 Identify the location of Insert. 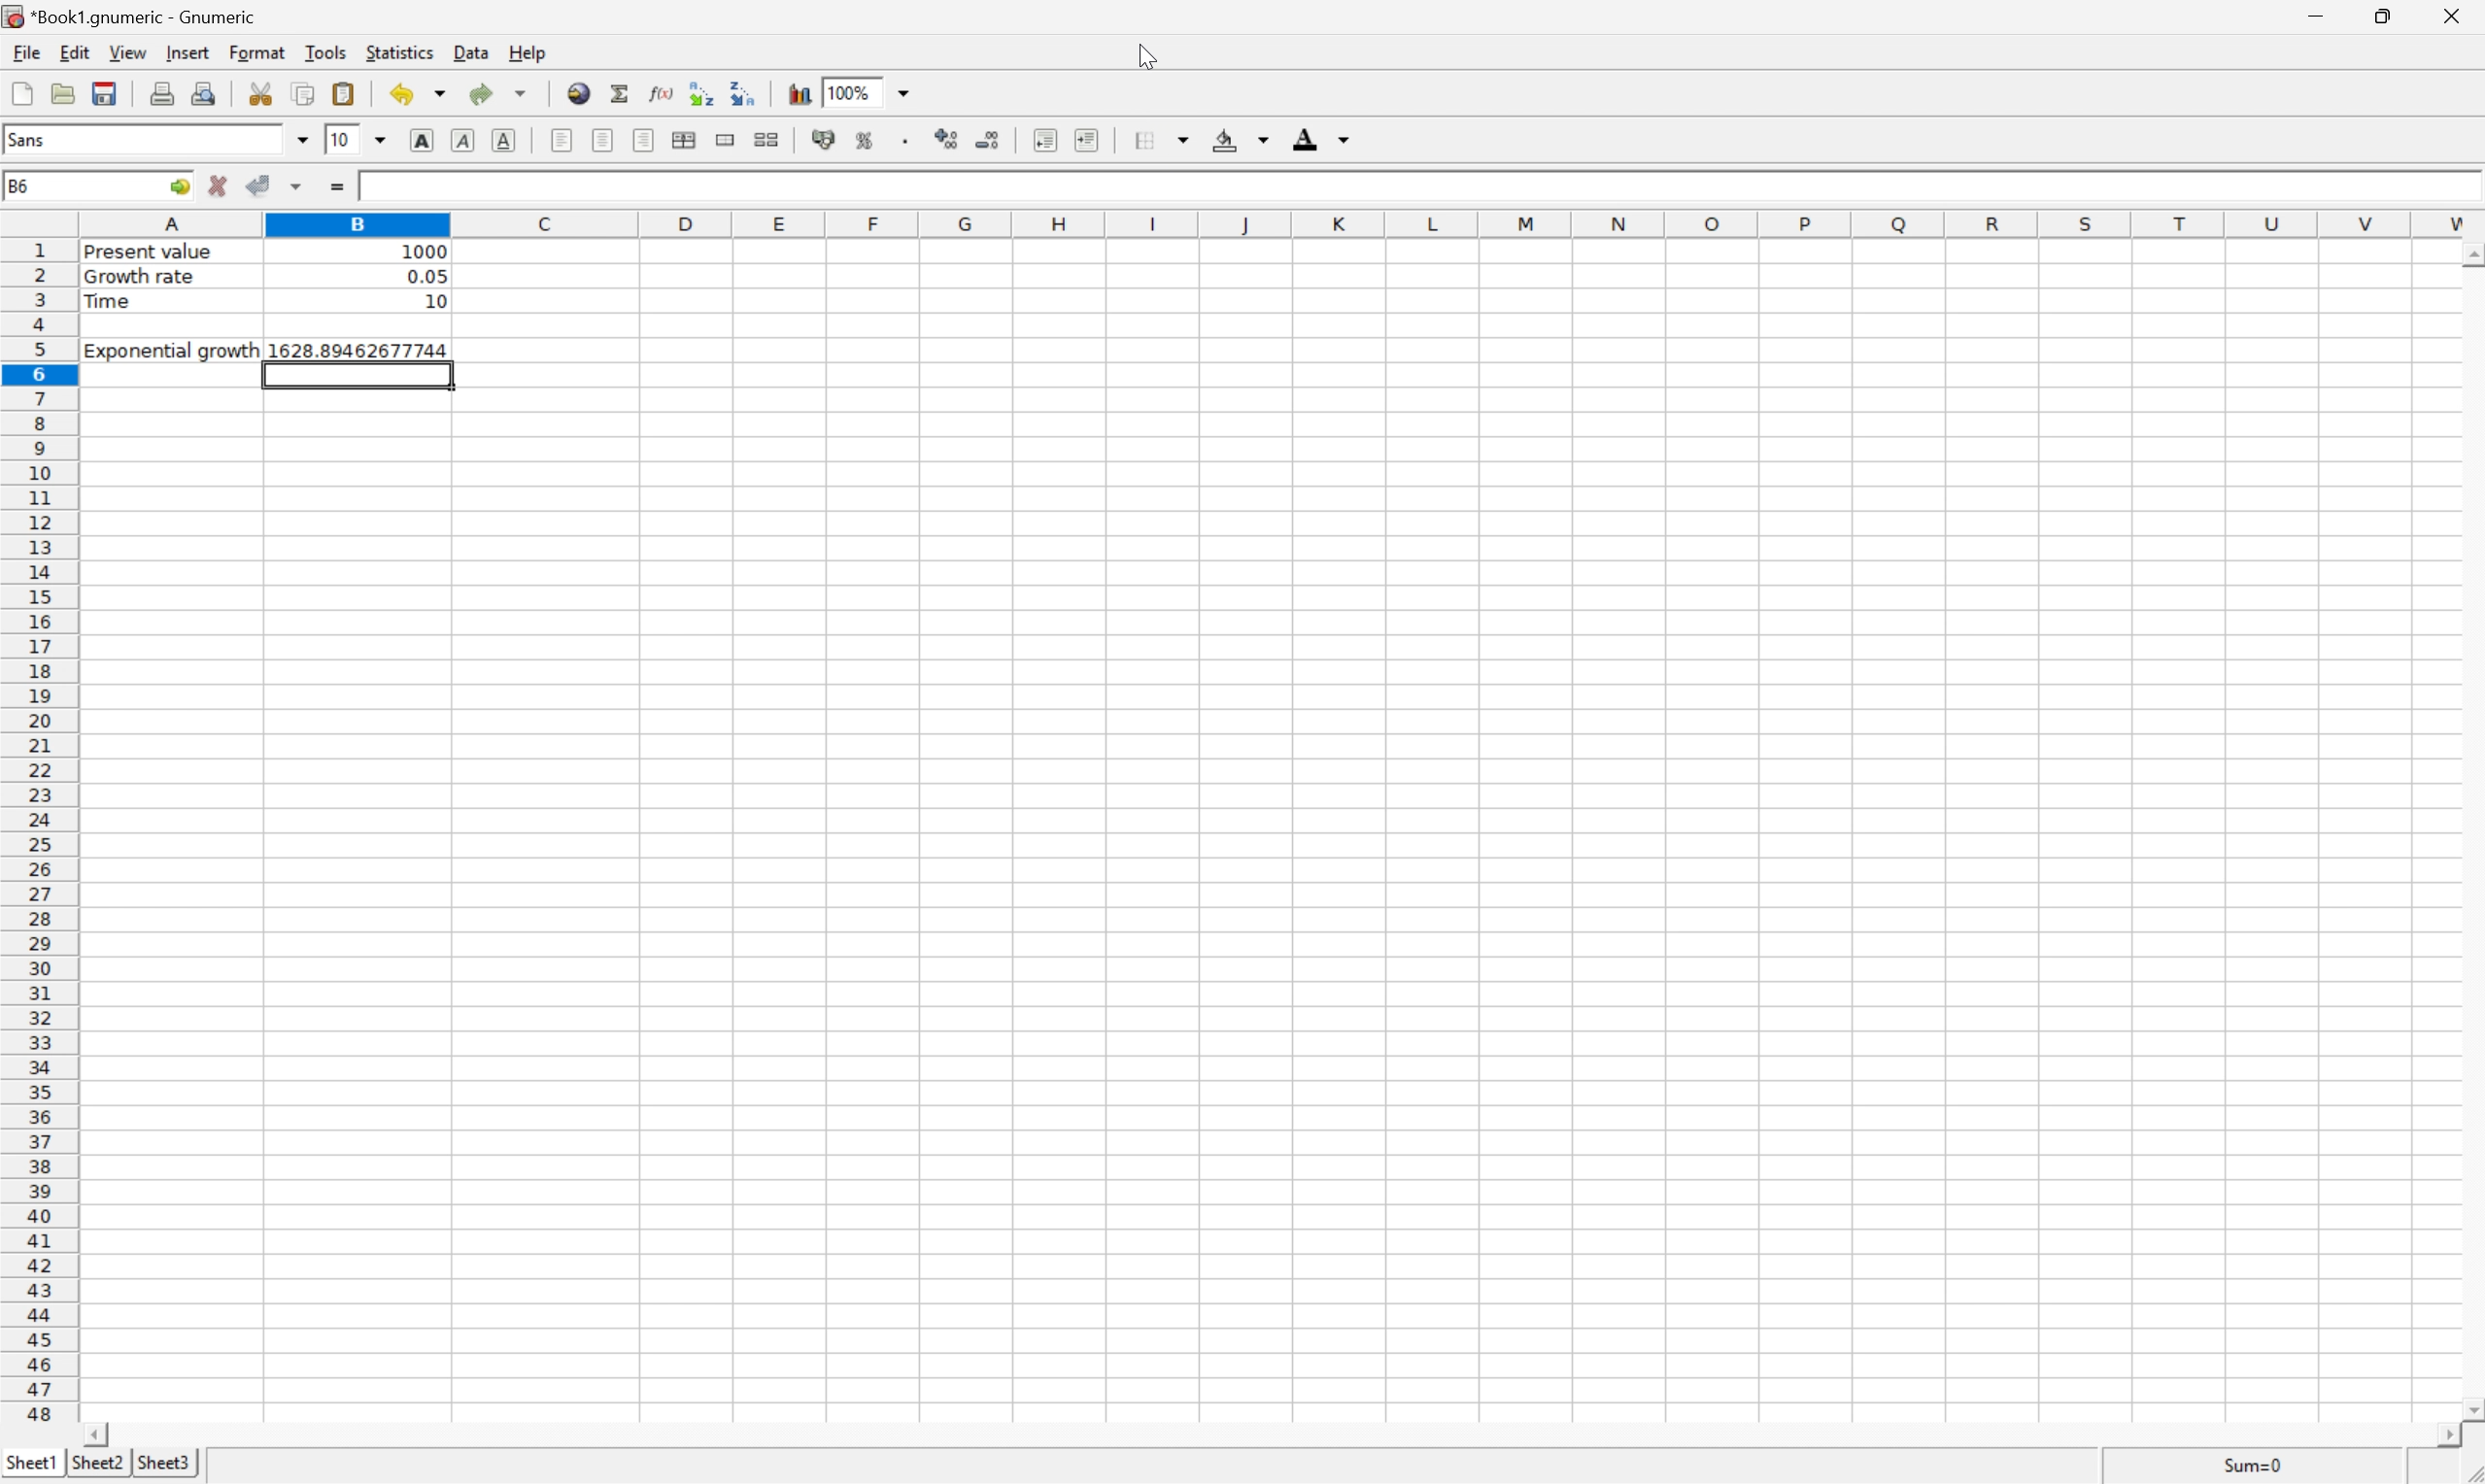
(187, 51).